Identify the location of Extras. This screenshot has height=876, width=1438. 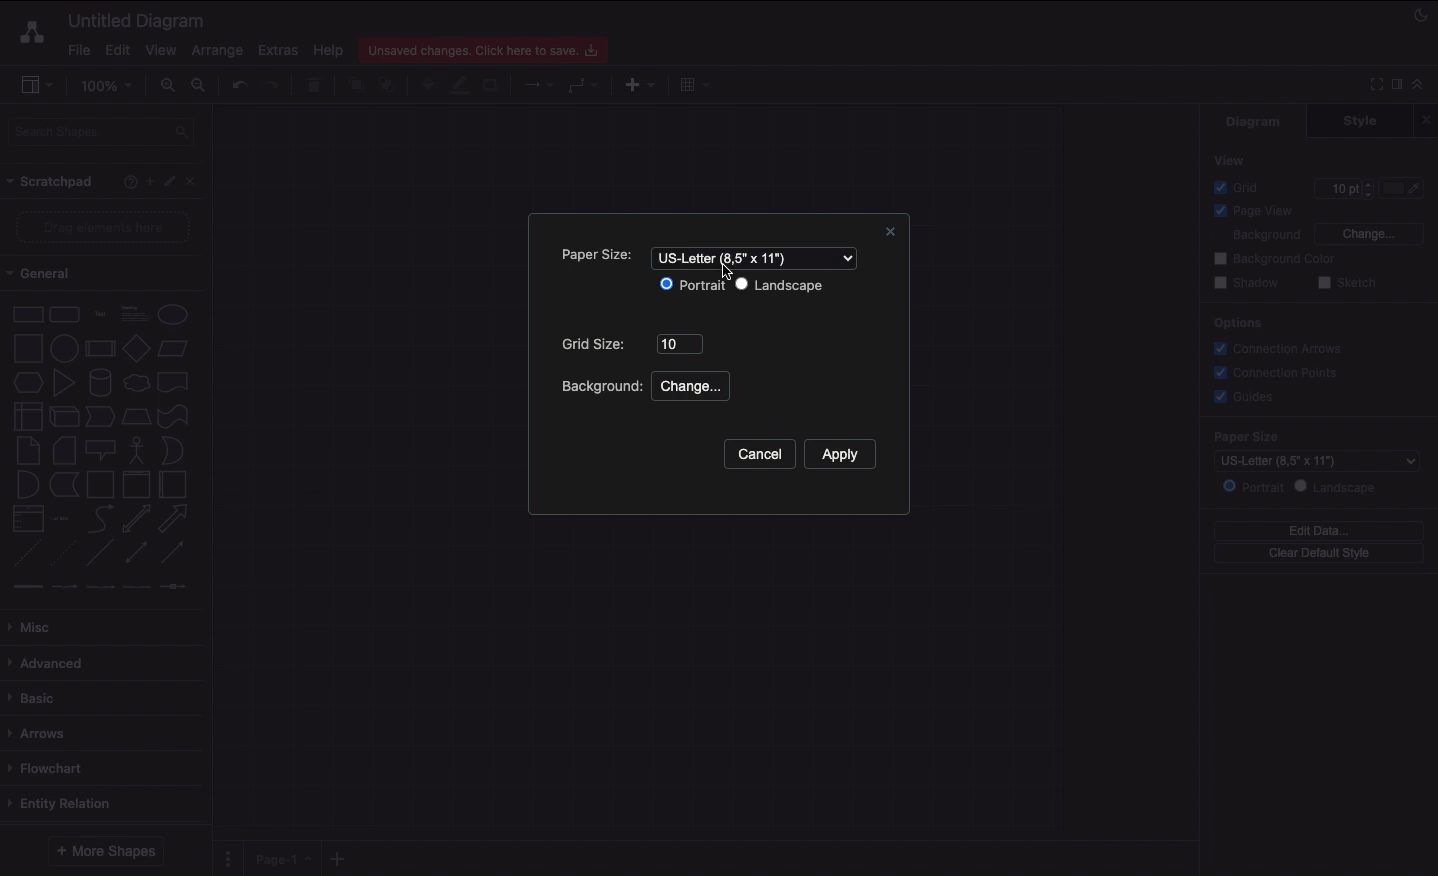
(278, 49).